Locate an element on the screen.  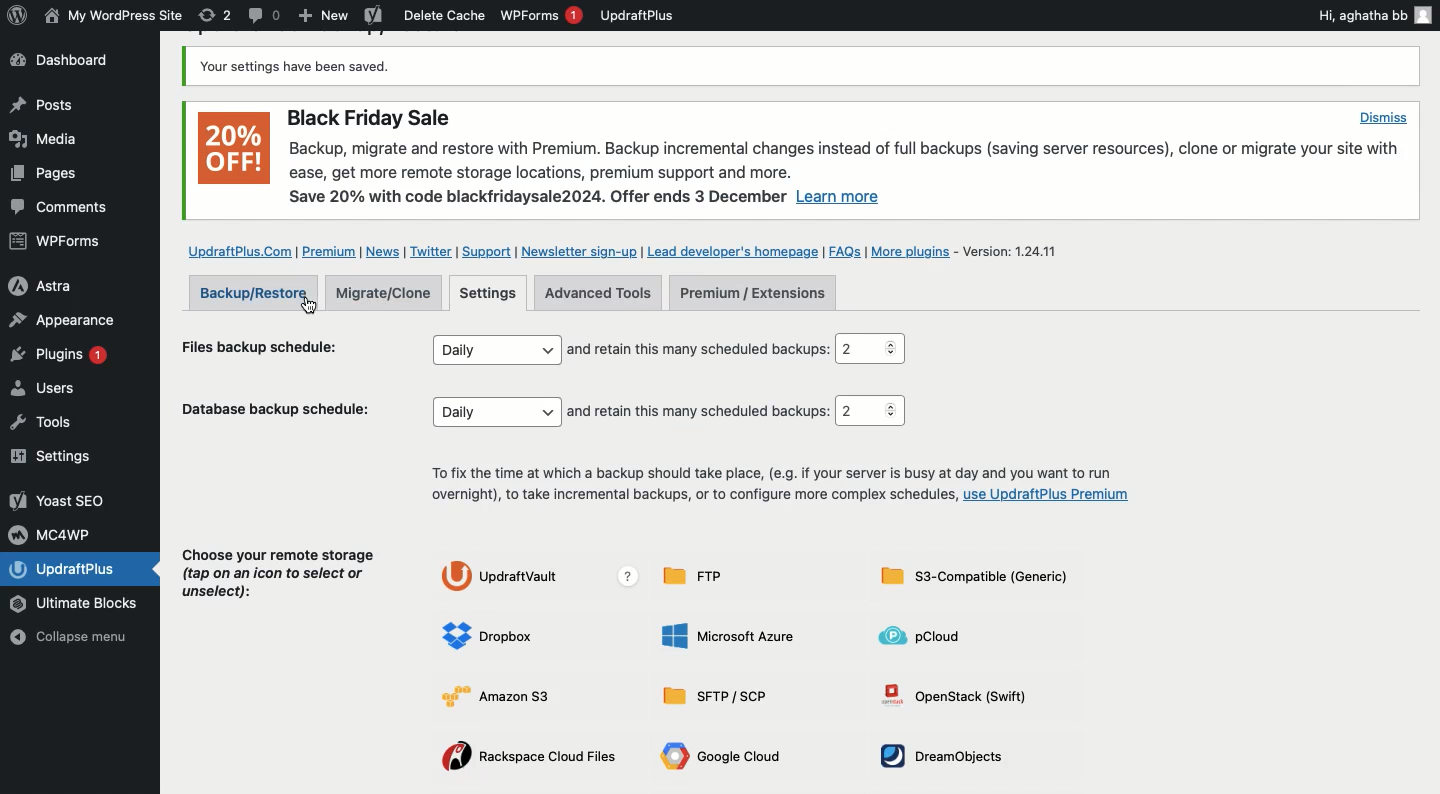
Cursor is located at coordinates (309, 305).